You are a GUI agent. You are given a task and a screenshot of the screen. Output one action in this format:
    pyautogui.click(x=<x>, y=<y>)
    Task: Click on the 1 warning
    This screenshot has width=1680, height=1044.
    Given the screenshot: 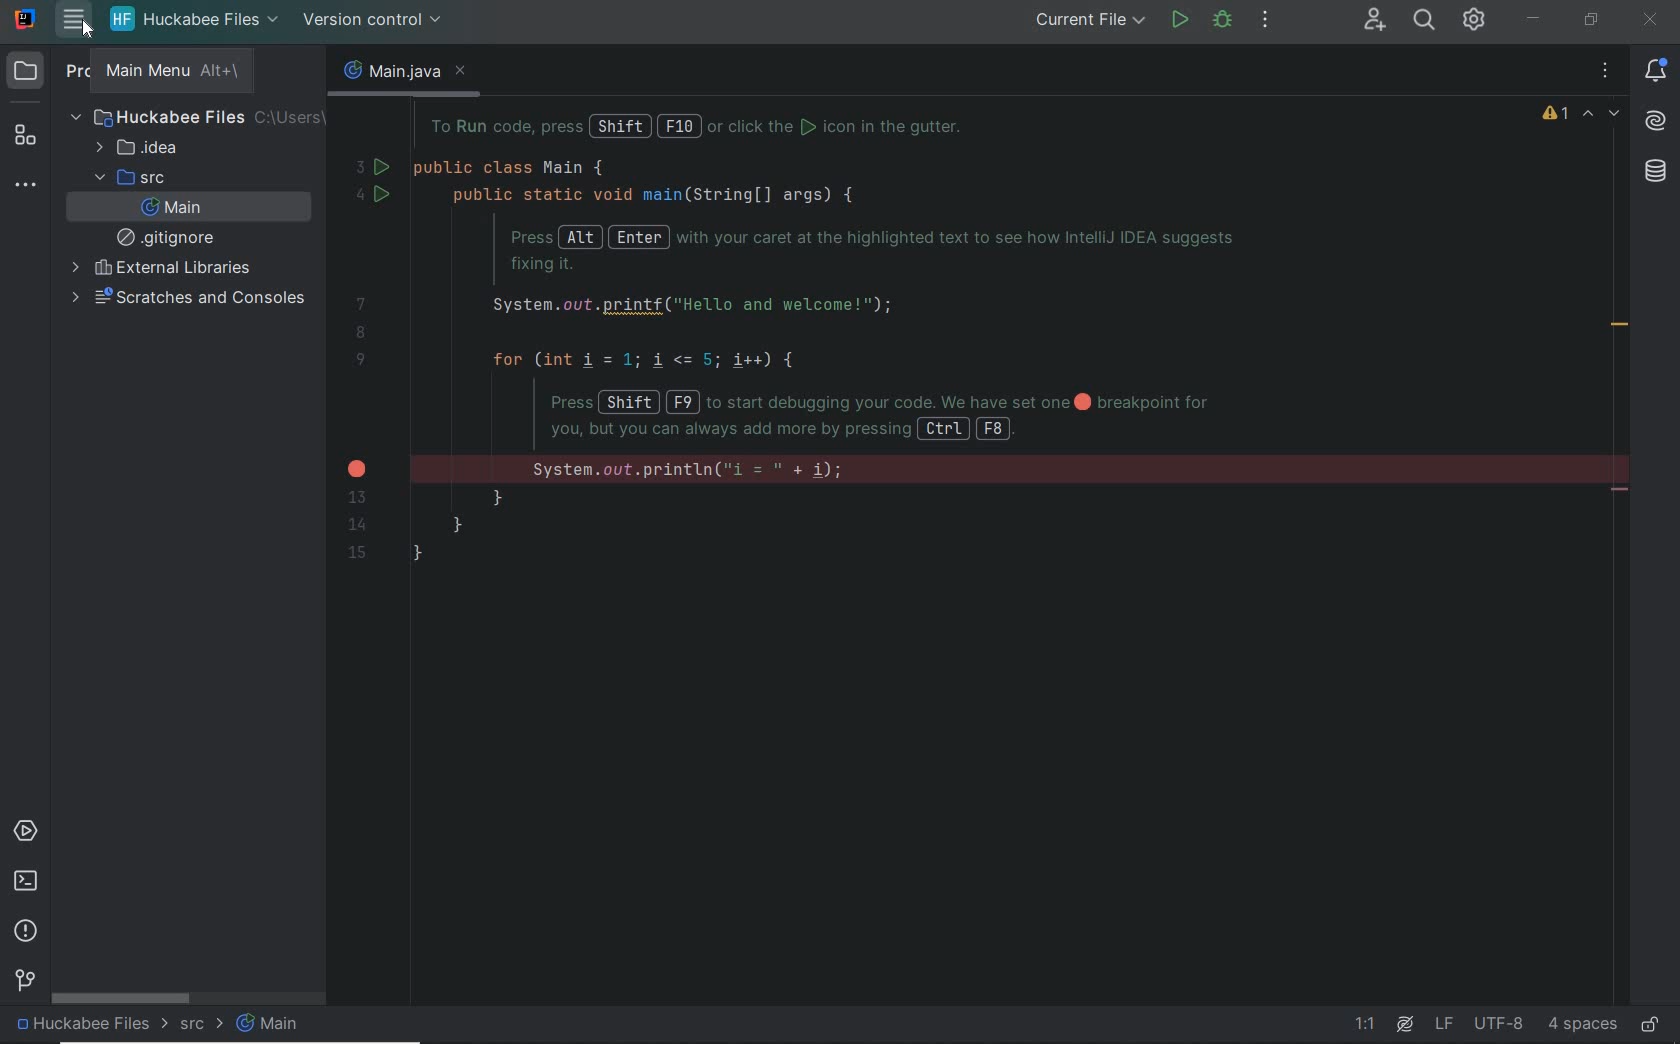 What is the action you would take?
    pyautogui.click(x=1558, y=117)
    